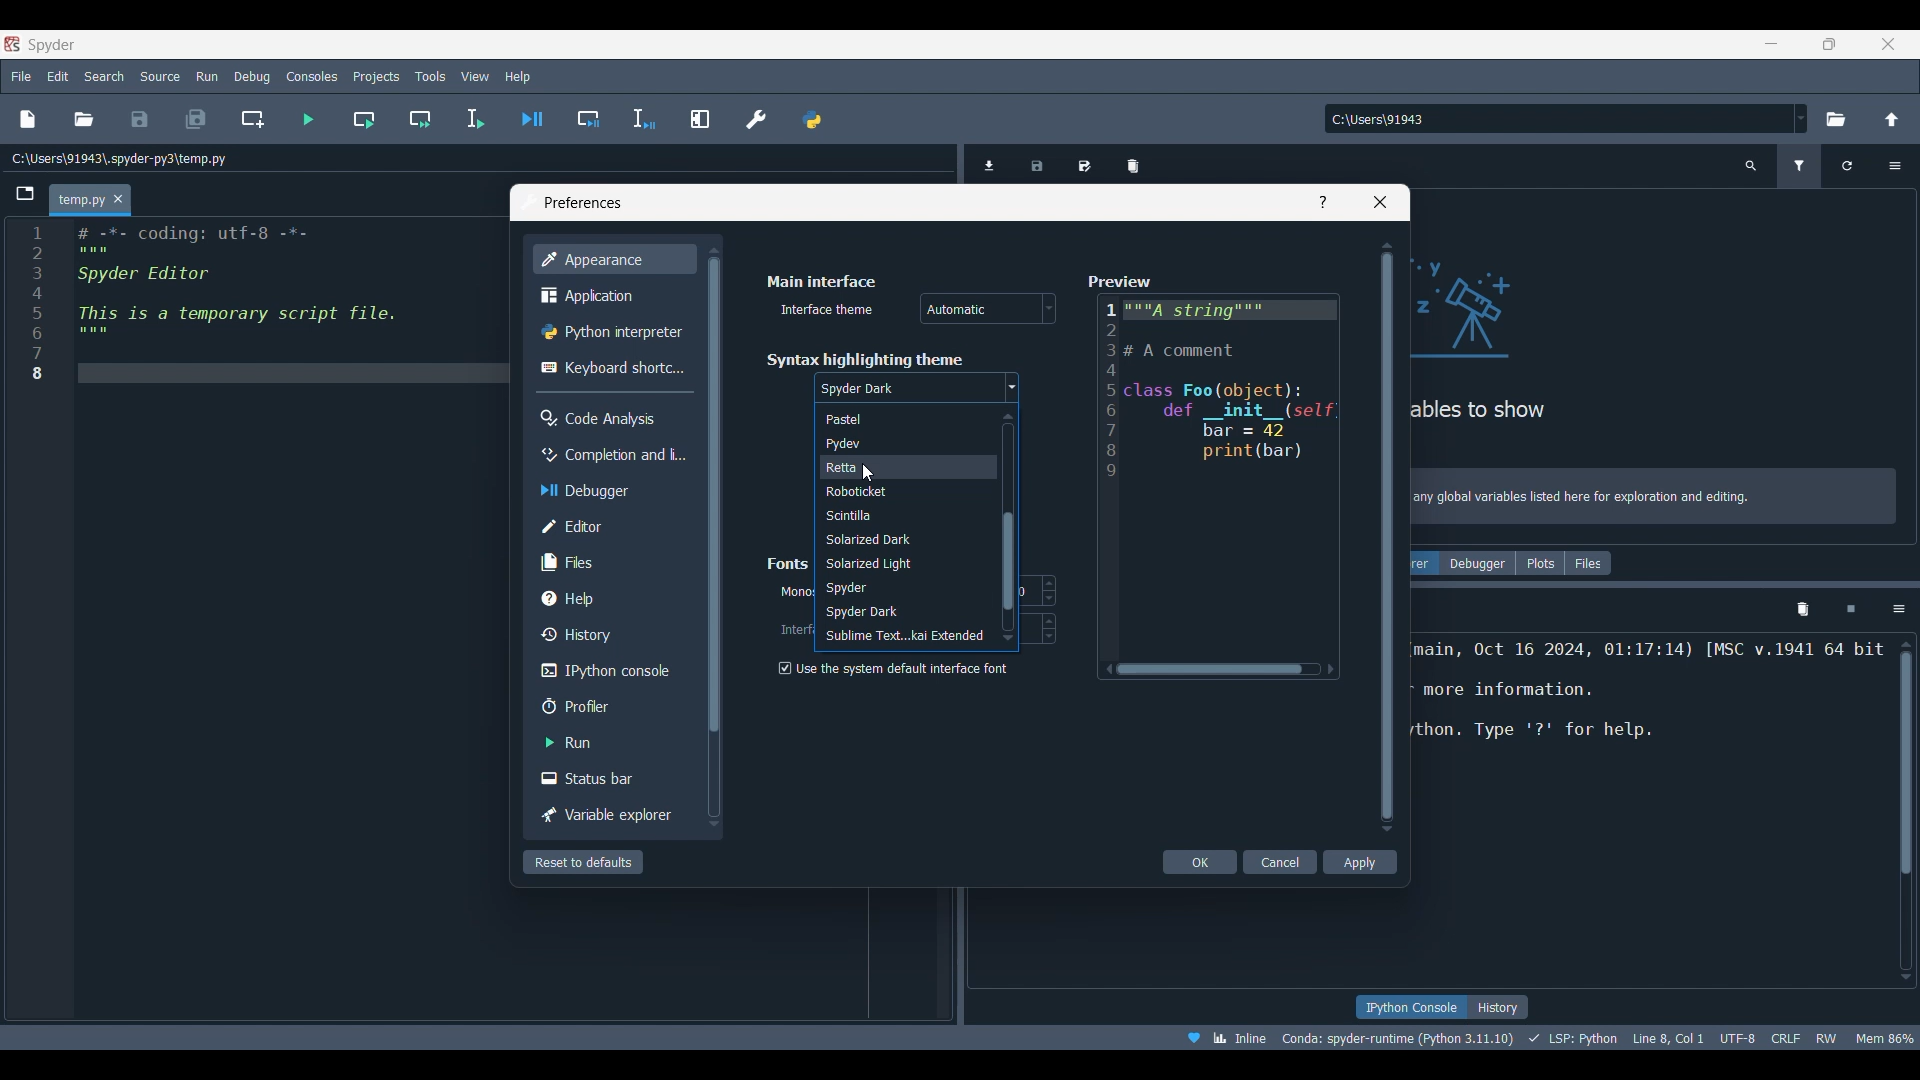  Describe the element at coordinates (1360, 862) in the screenshot. I see `Apply` at that location.